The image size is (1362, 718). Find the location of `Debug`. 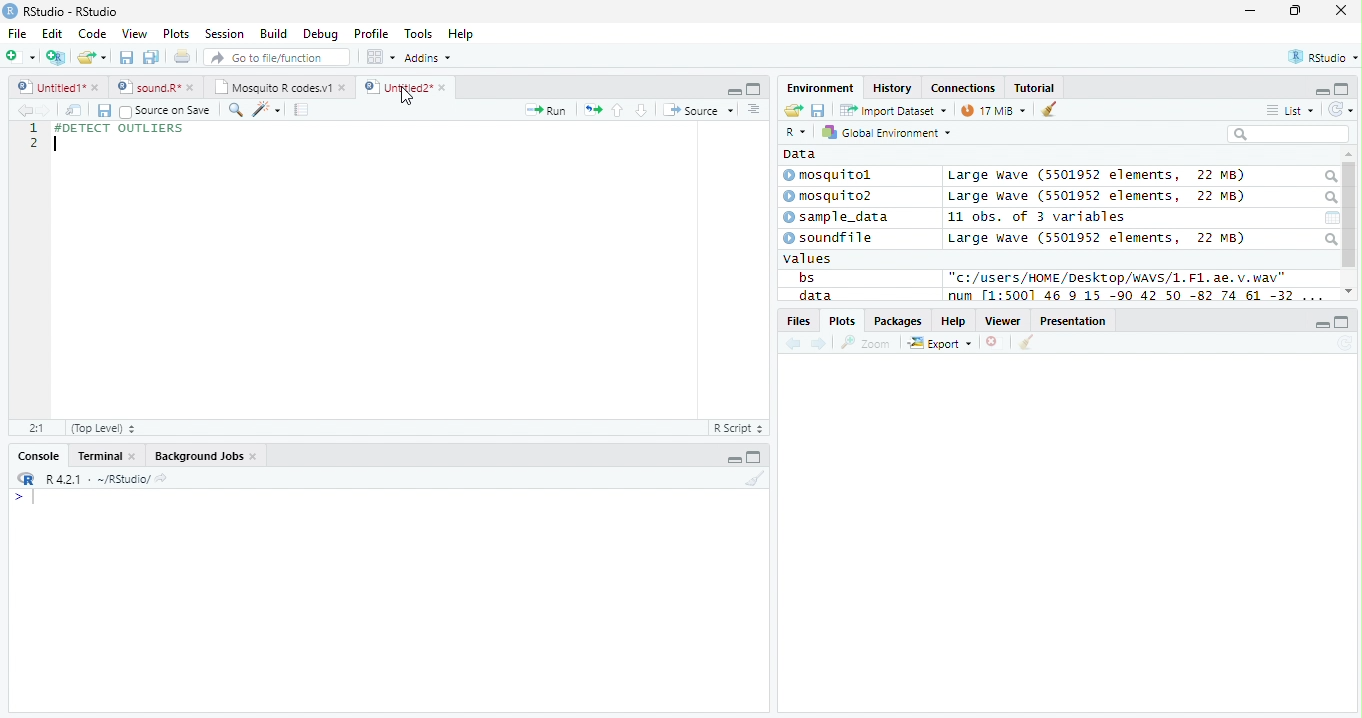

Debug is located at coordinates (319, 34).